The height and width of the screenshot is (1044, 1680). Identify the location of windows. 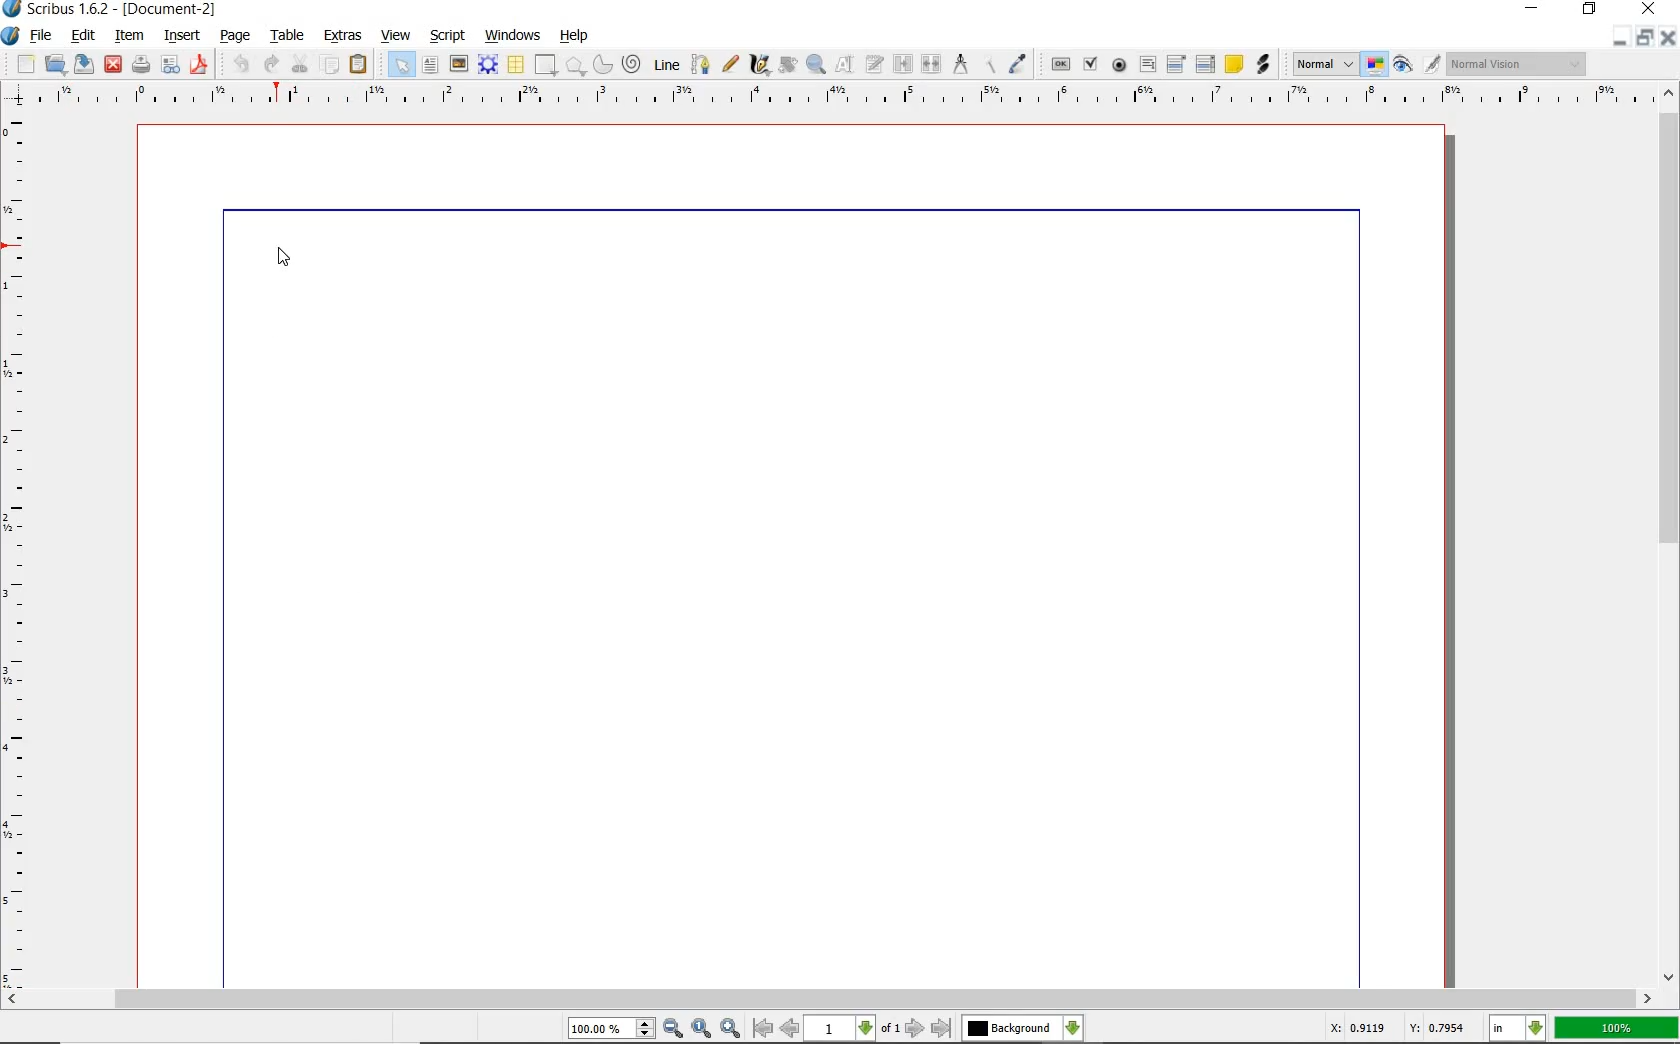
(515, 37).